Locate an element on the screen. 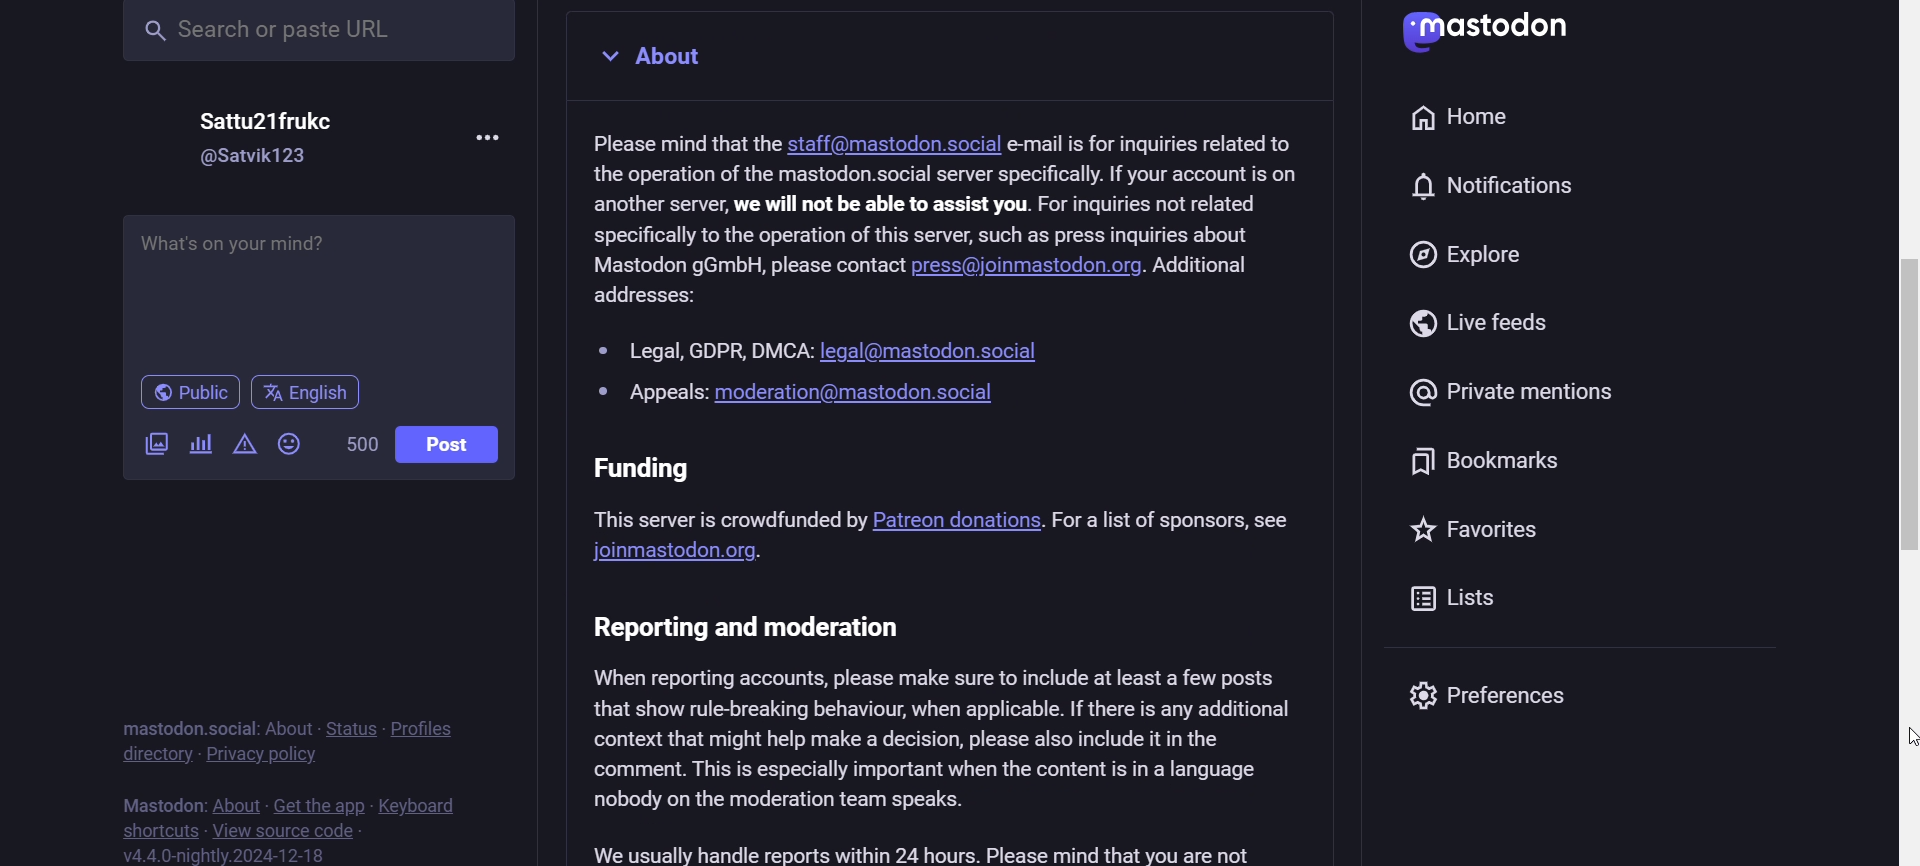 The width and height of the screenshot is (1920, 866). mastodon is located at coordinates (157, 799).